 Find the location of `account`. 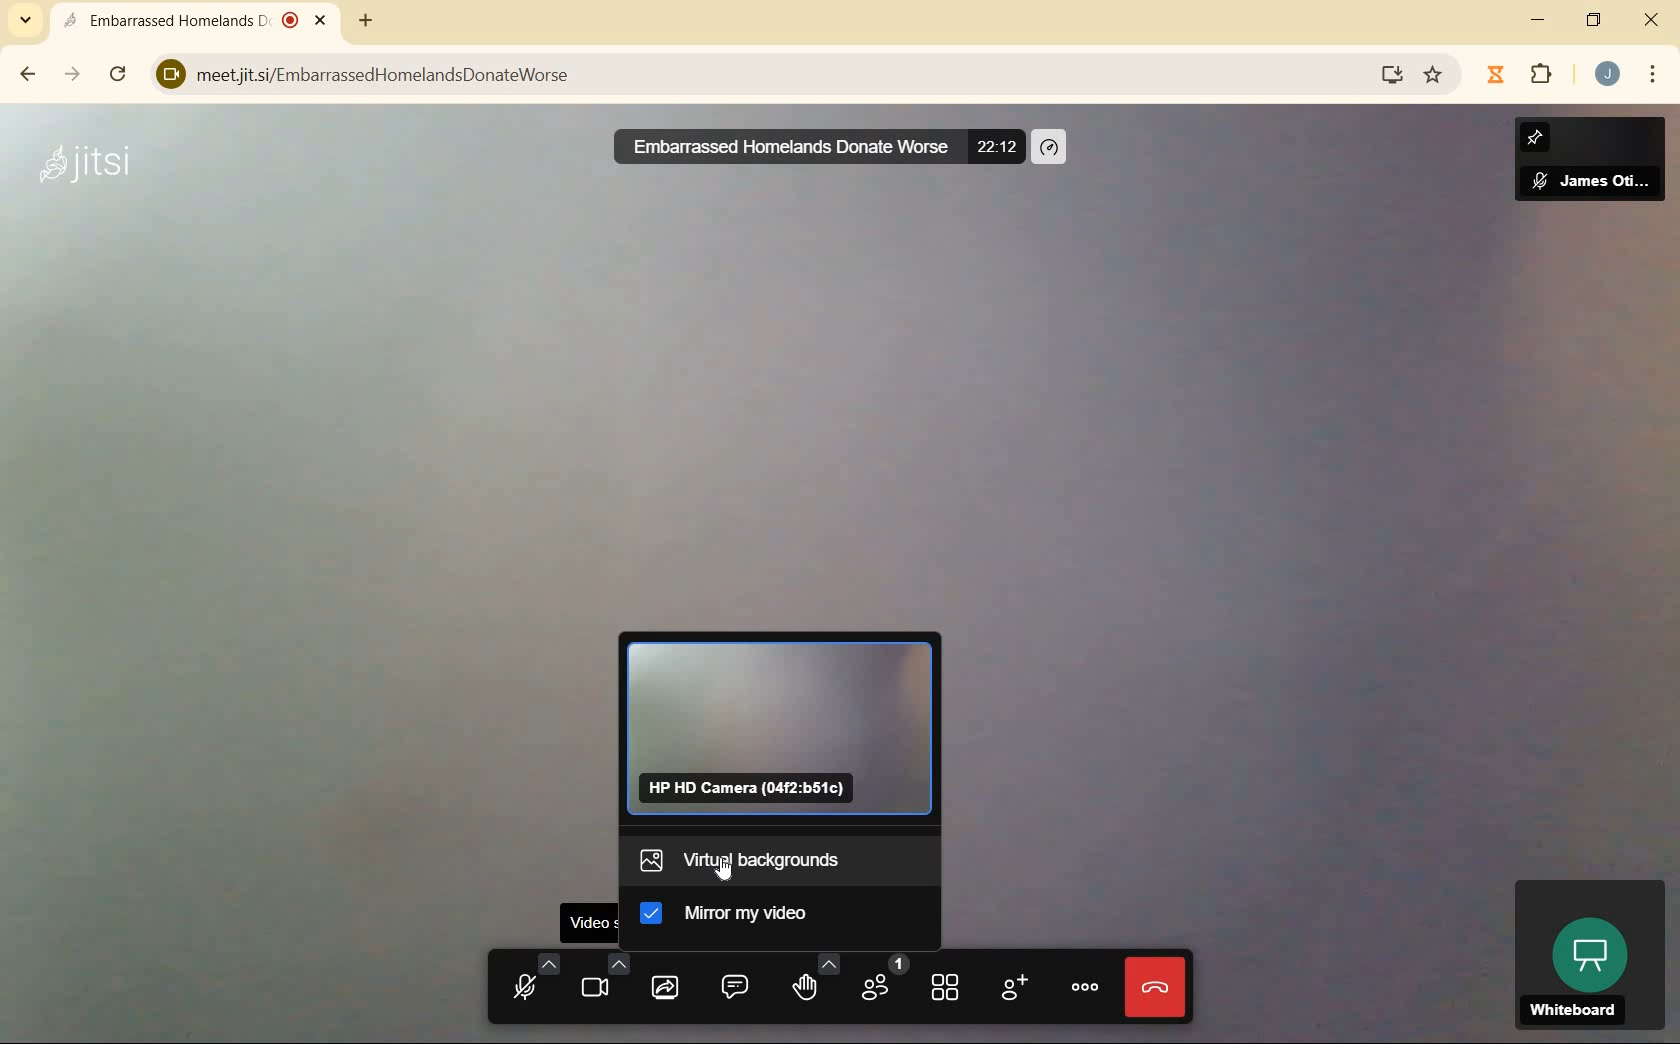

account is located at coordinates (1607, 73).